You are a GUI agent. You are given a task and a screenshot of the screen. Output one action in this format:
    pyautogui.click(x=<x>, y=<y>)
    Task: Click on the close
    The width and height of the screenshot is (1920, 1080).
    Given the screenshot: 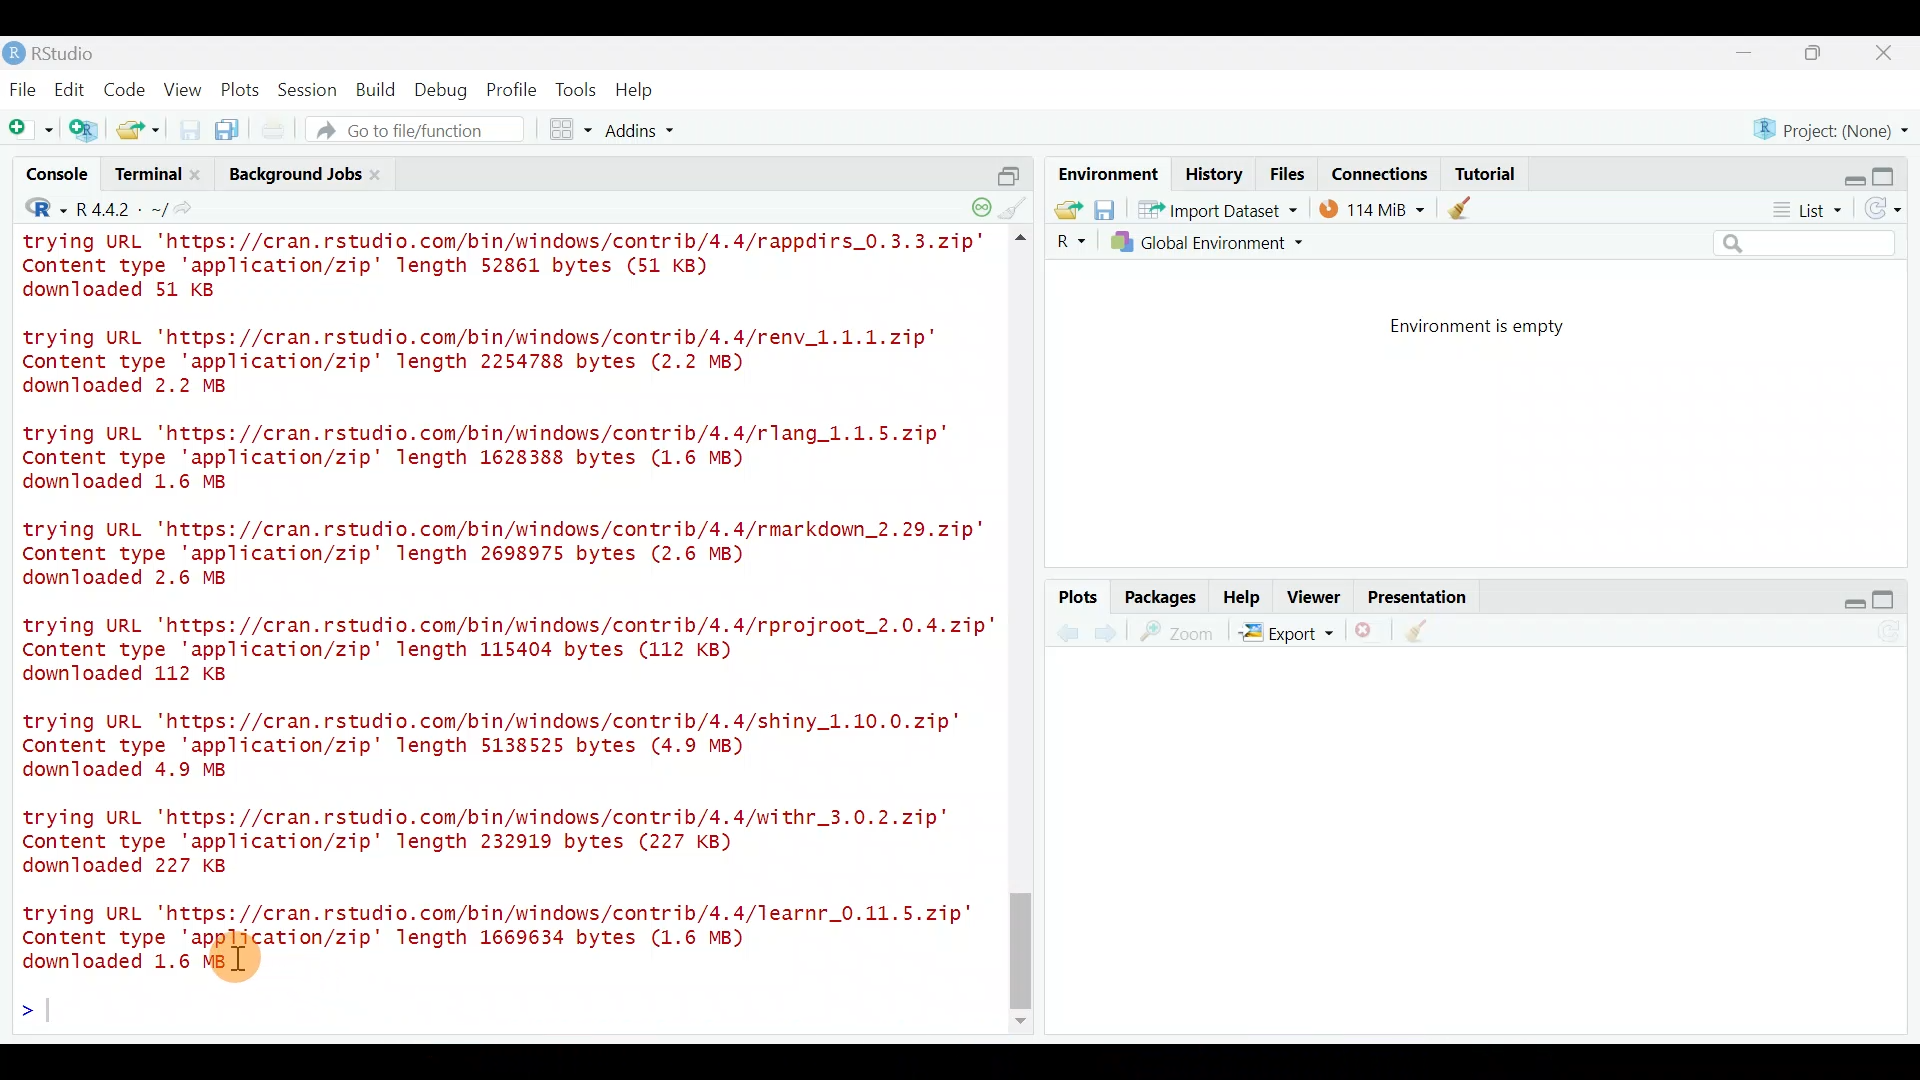 What is the action you would take?
    pyautogui.click(x=1885, y=56)
    